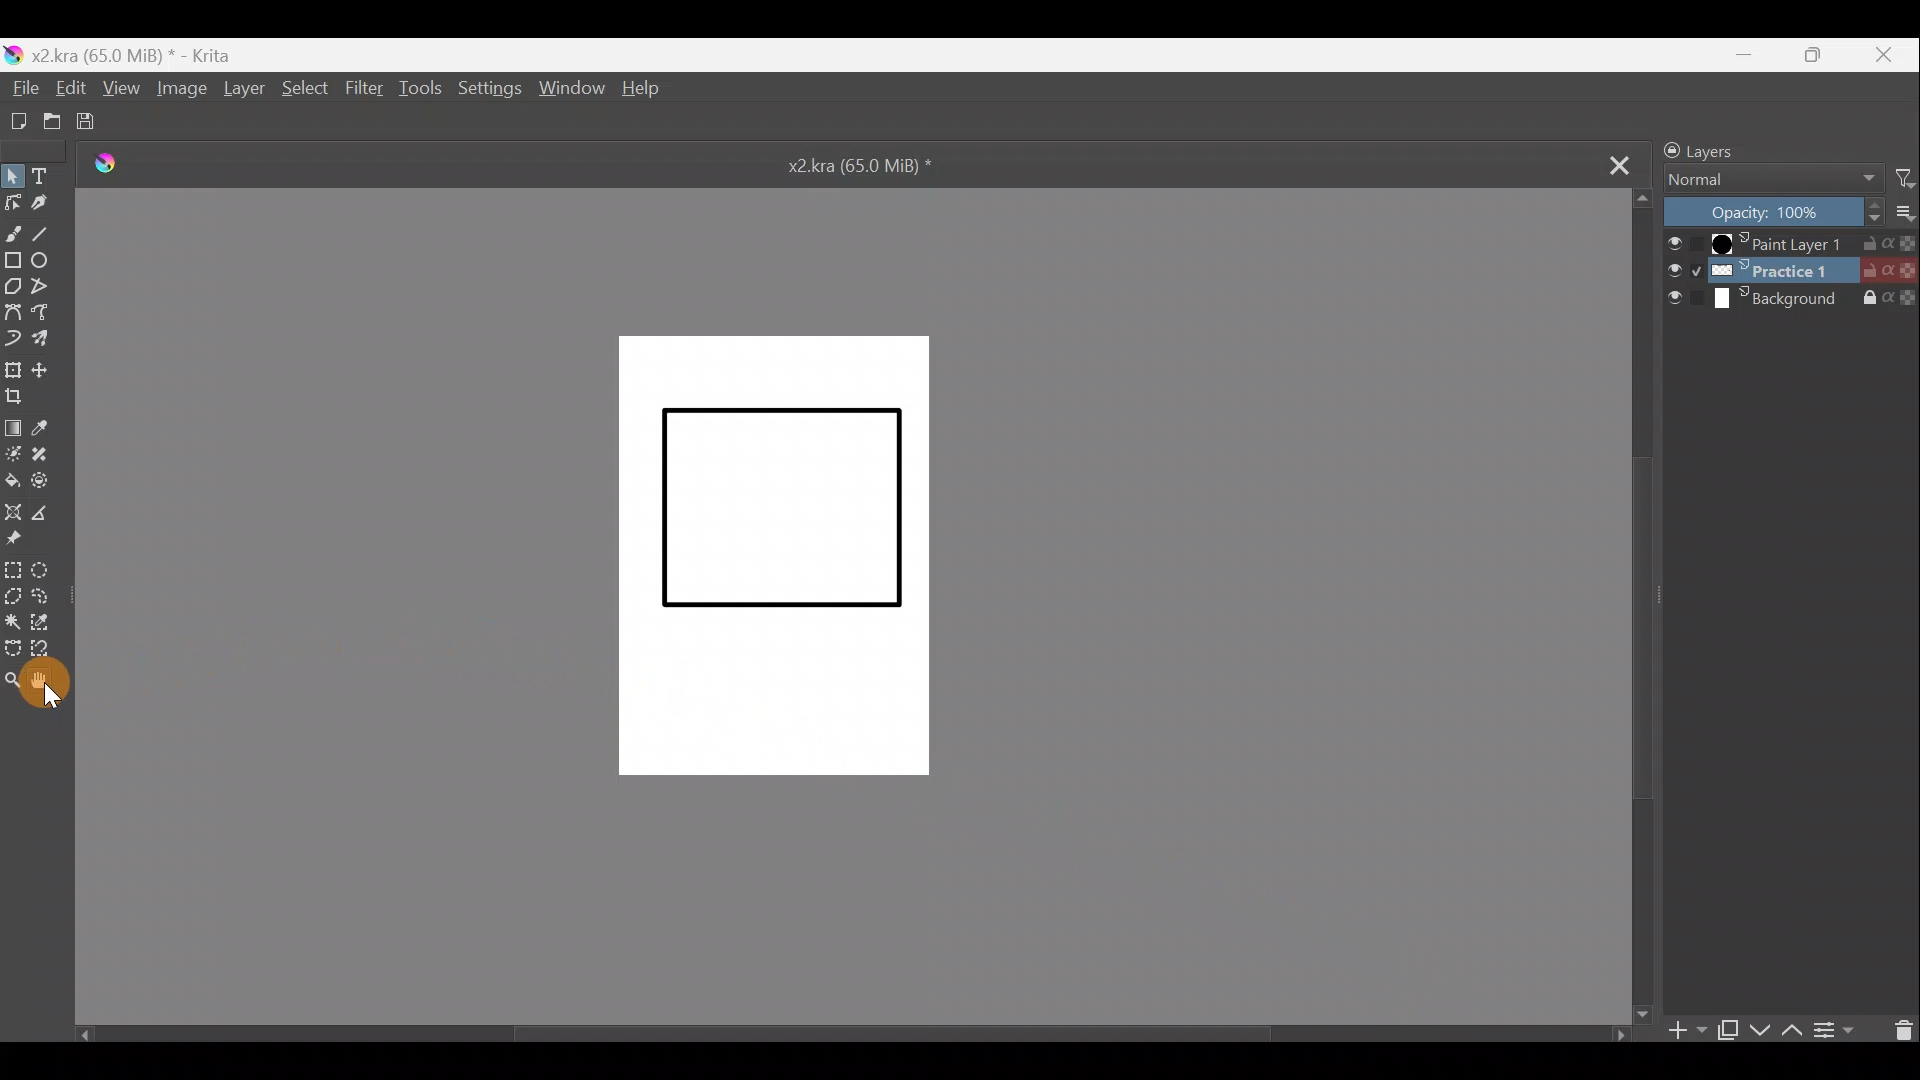 This screenshot has height=1080, width=1920. What do you see at coordinates (12, 452) in the screenshot?
I see `Colourise mask tool` at bounding box center [12, 452].